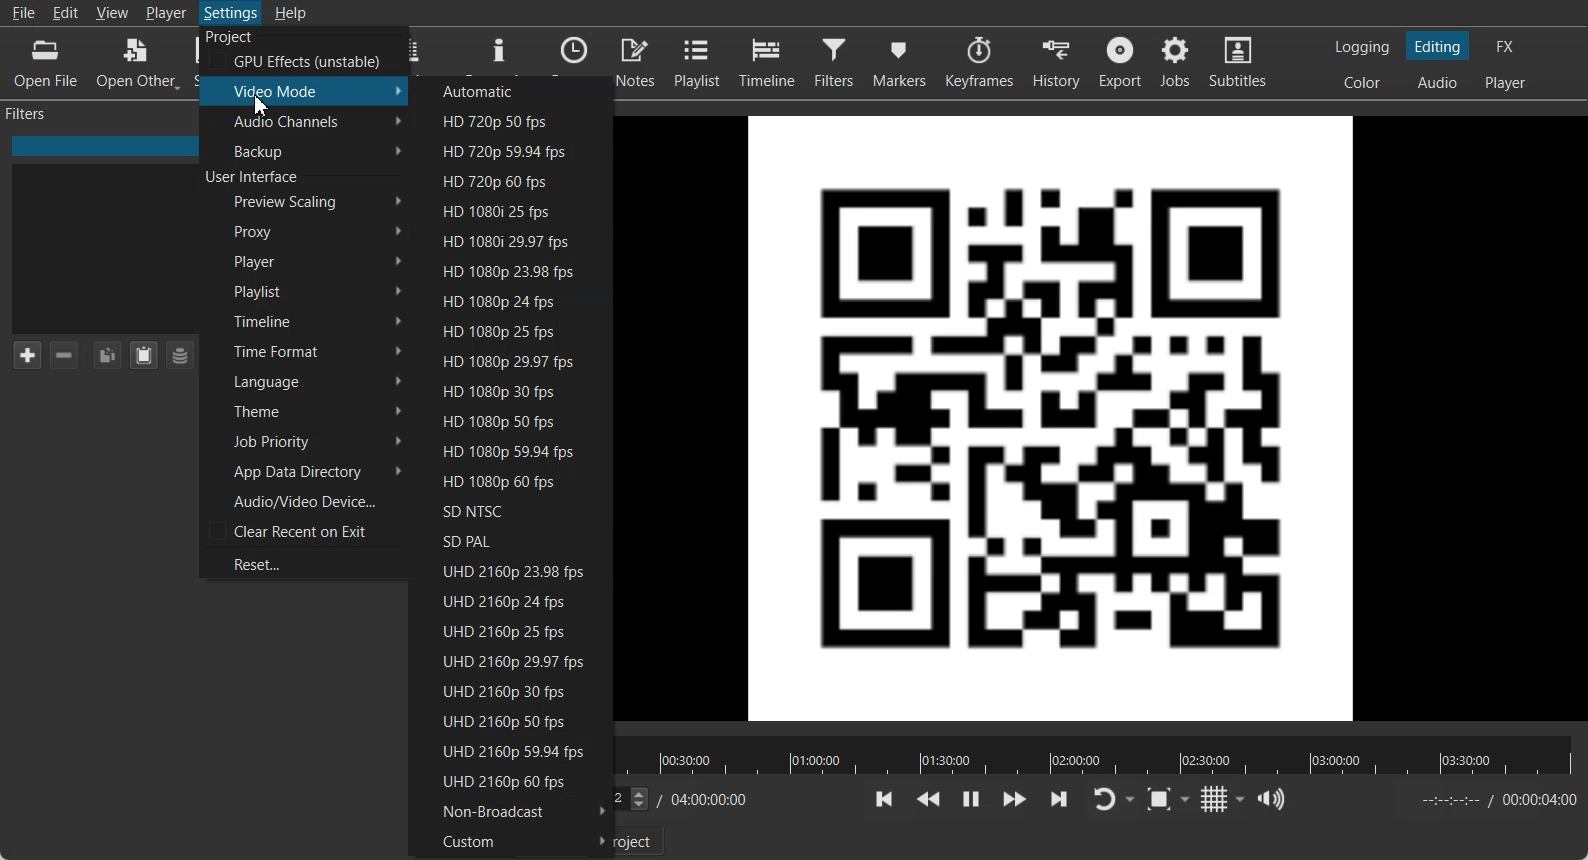 This screenshot has height=860, width=1588. I want to click on Reset, so click(302, 562).